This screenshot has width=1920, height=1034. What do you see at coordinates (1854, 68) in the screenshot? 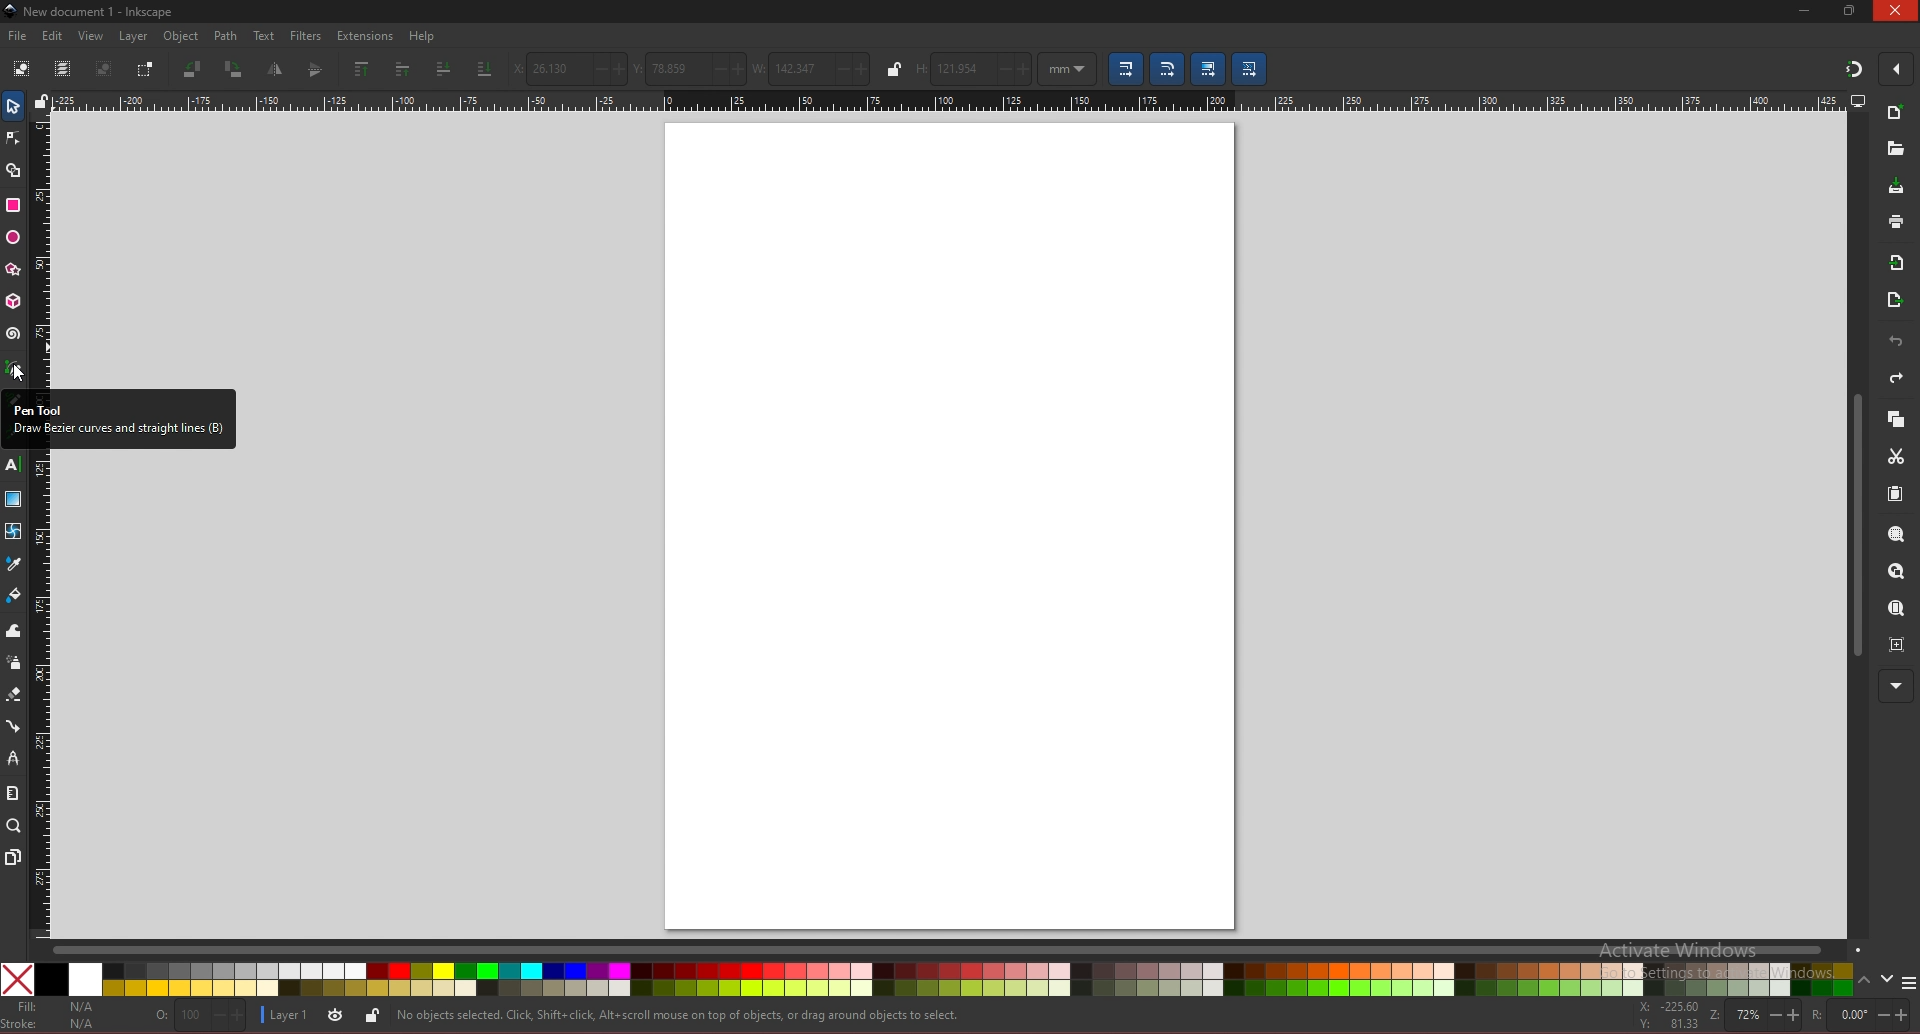
I see `snapping` at bounding box center [1854, 68].